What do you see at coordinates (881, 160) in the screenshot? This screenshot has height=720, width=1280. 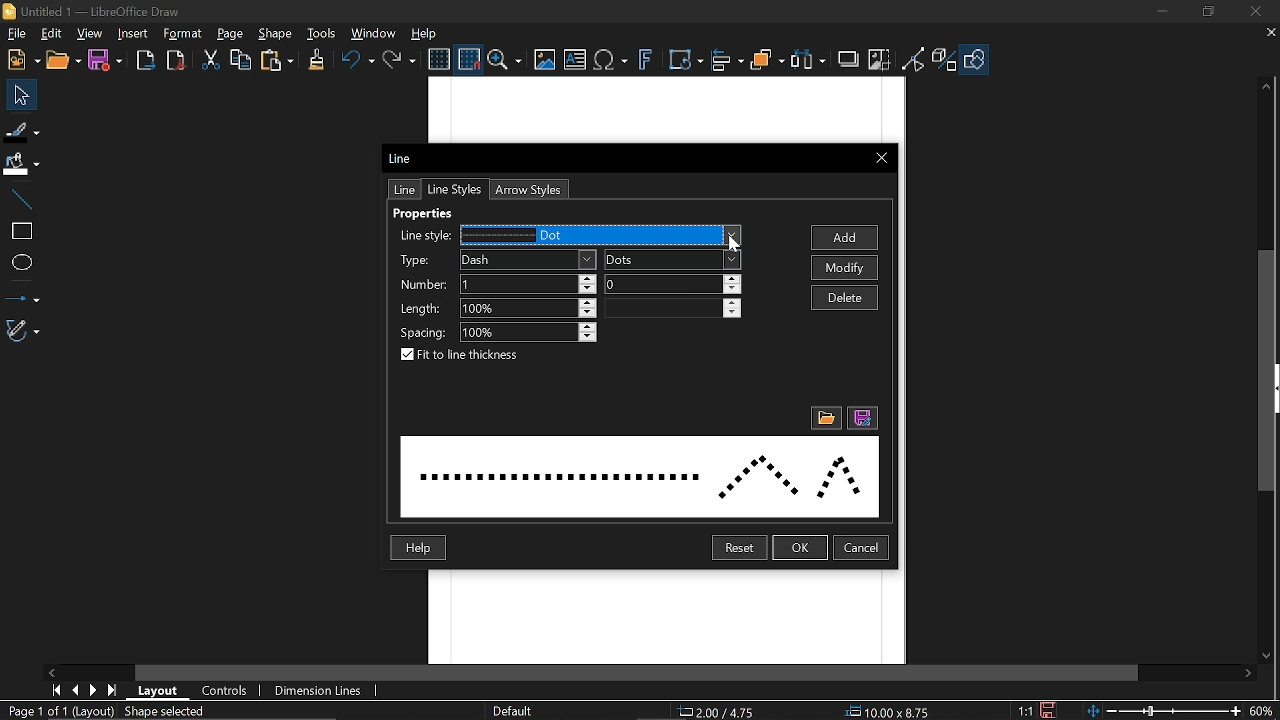 I see `Close` at bounding box center [881, 160].